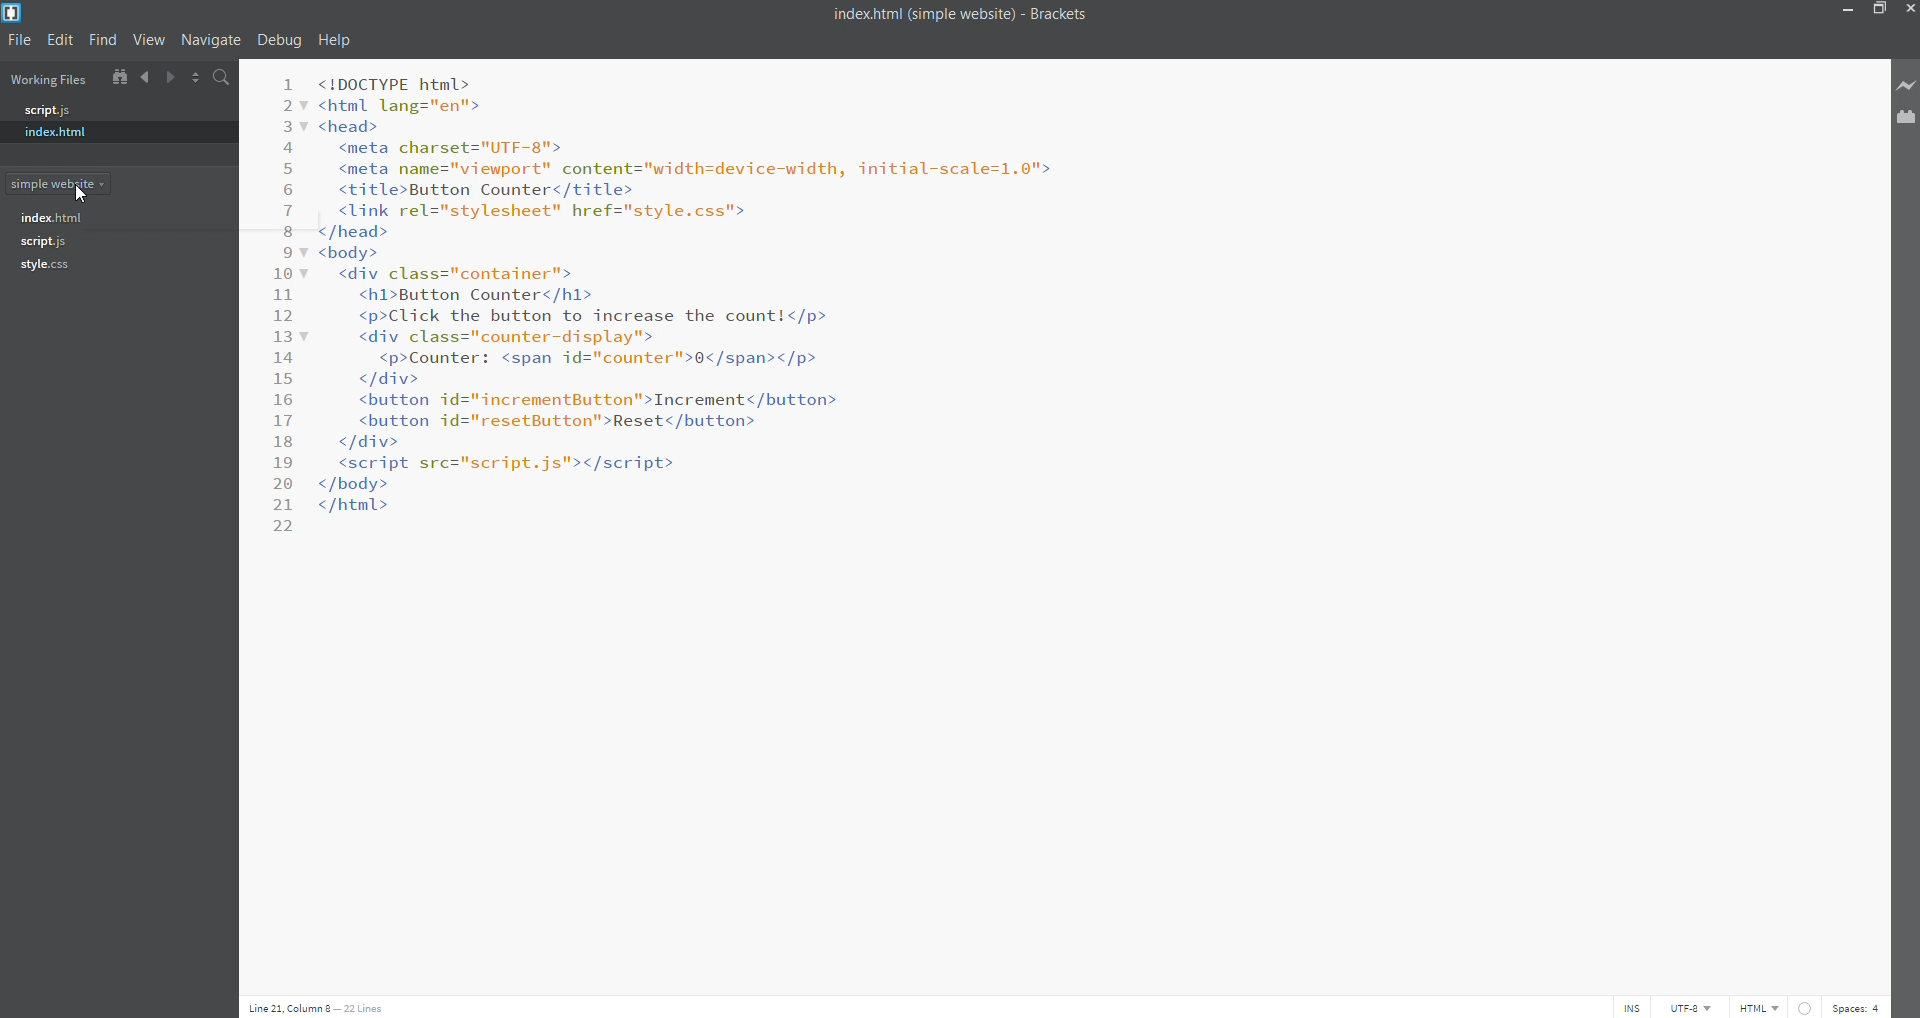 This screenshot has width=1920, height=1018. What do you see at coordinates (220, 80) in the screenshot?
I see `search` at bounding box center [220, 80].